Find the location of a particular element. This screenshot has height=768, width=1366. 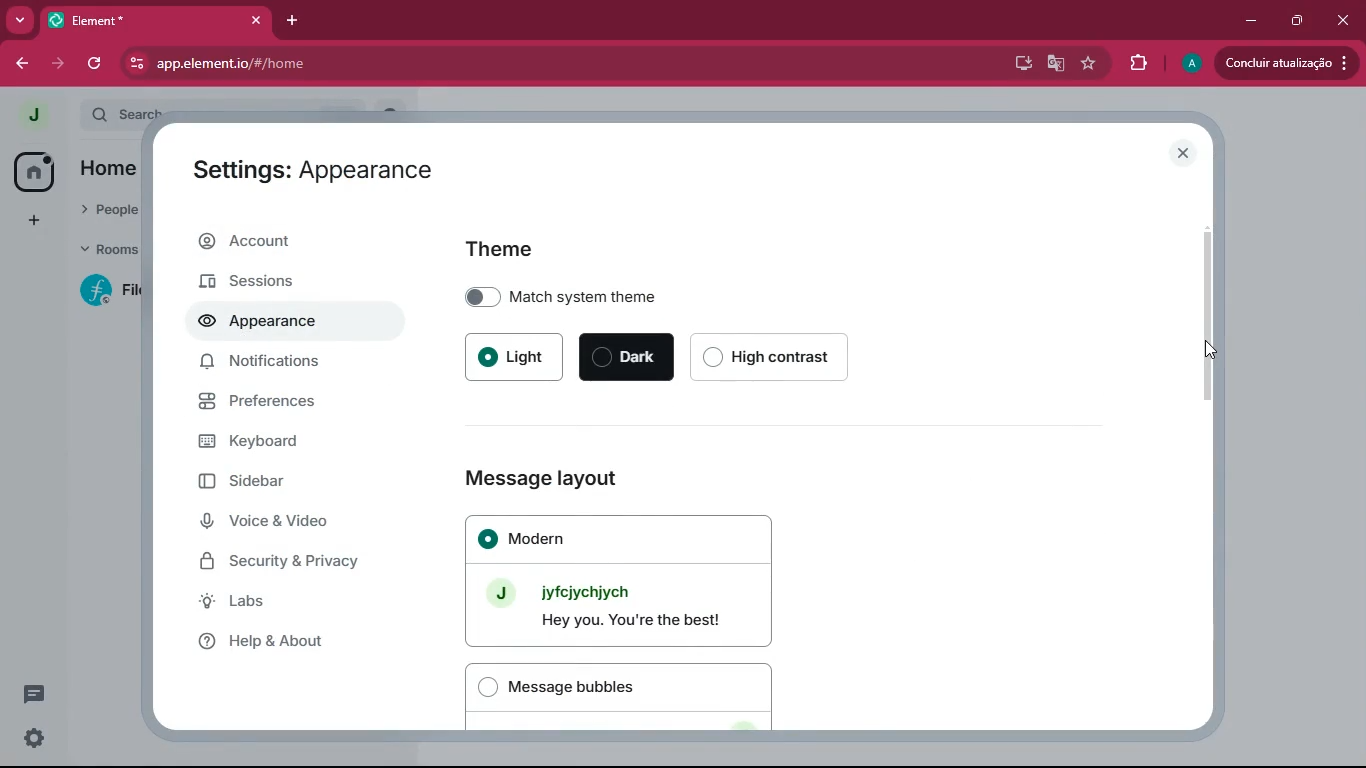

people is located at coordinates (112, 209).